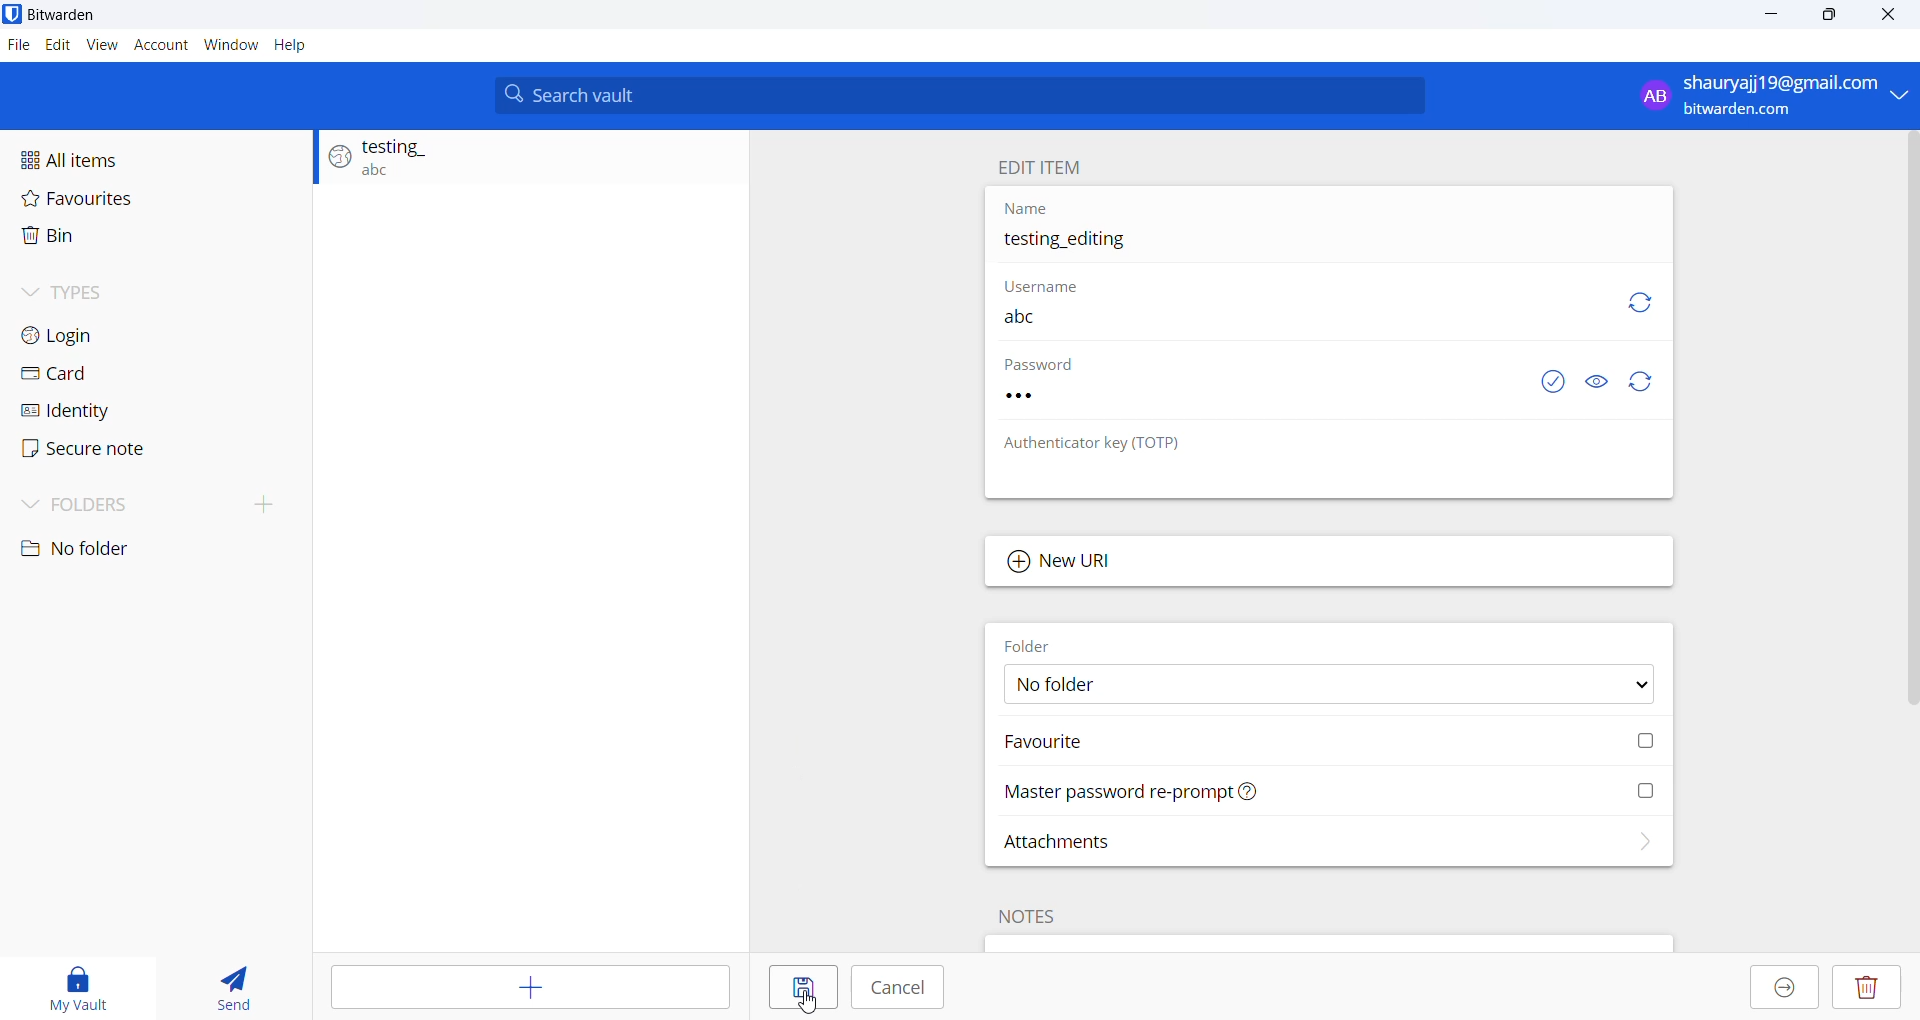 The height and width of the screenshot is (1020, 1920). What do you see at coordinates (1051, 645) in the screenshot?
I see `Folder heading` at bounding box center [1051, 645].